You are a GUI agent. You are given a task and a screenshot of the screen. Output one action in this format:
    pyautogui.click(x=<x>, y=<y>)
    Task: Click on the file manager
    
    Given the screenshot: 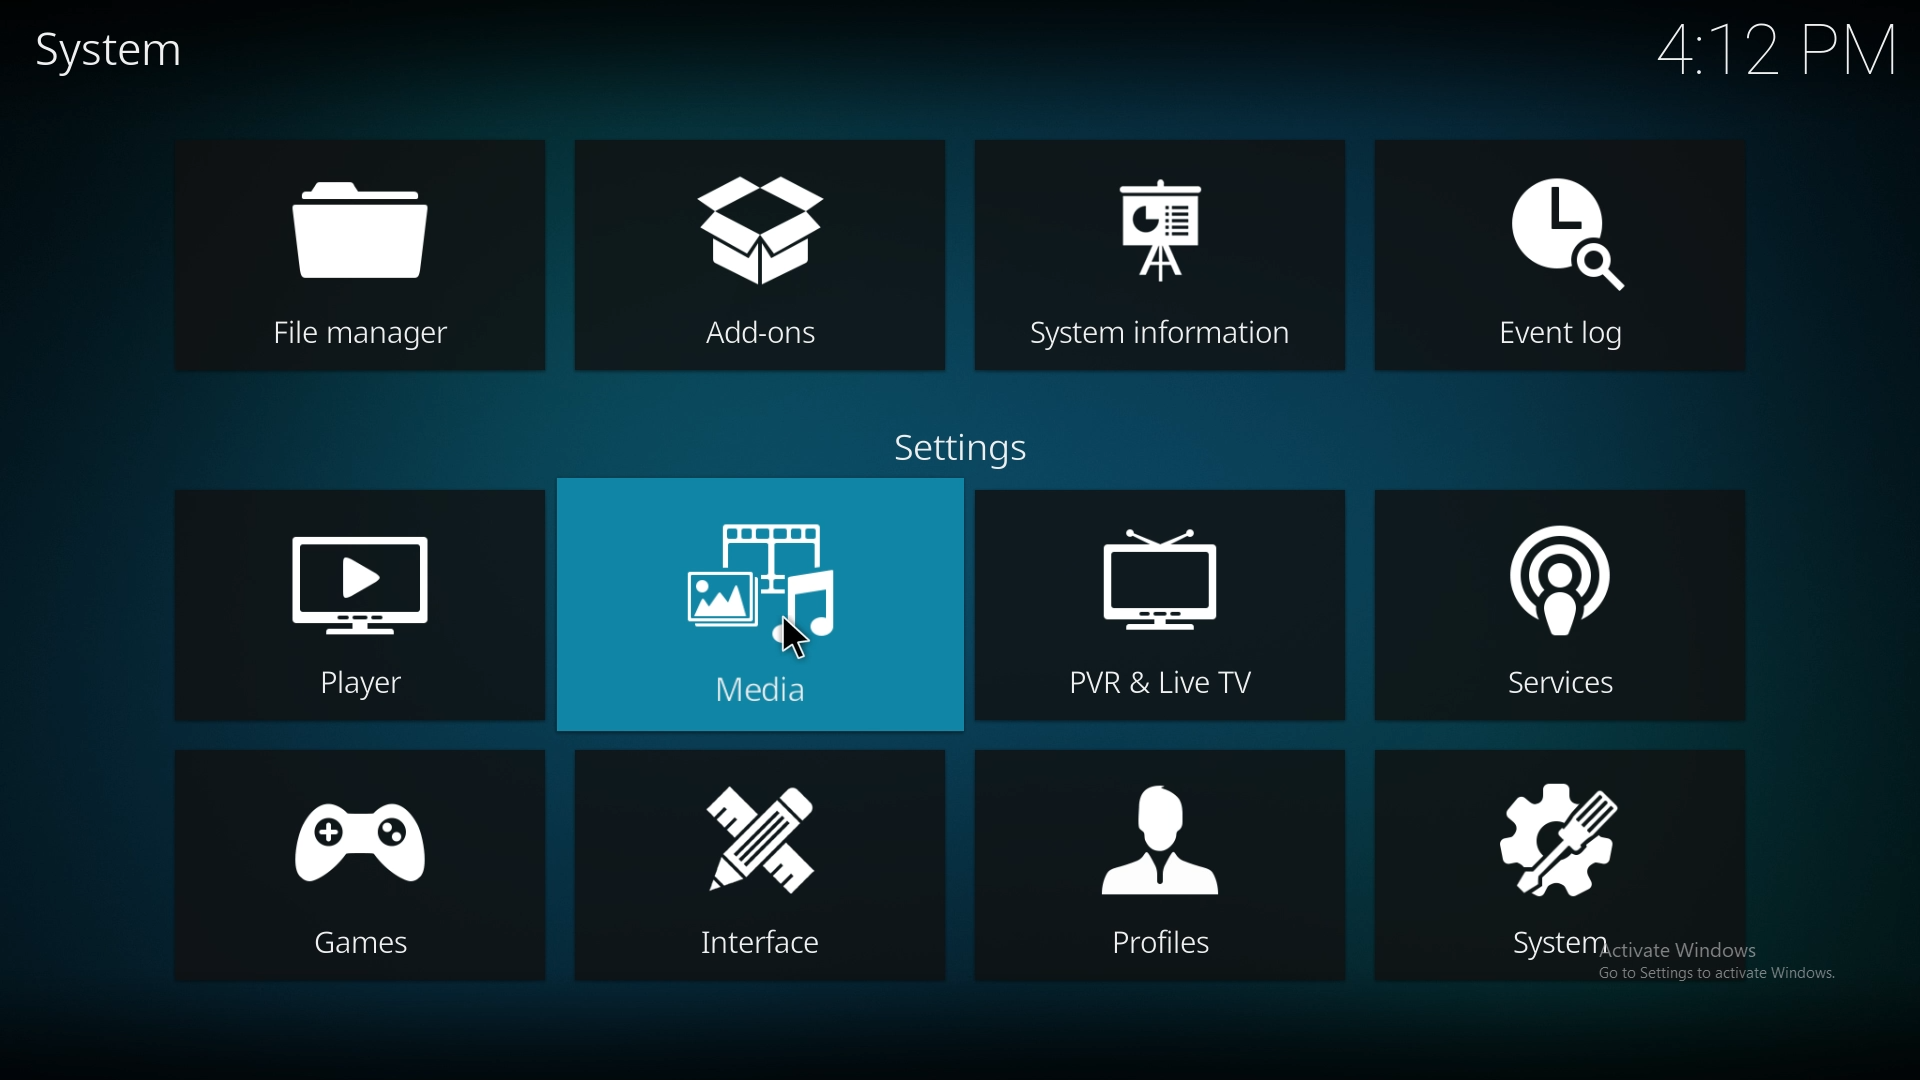 What is the action you would take?
    pyautogui.click(x=363, y=257)
    